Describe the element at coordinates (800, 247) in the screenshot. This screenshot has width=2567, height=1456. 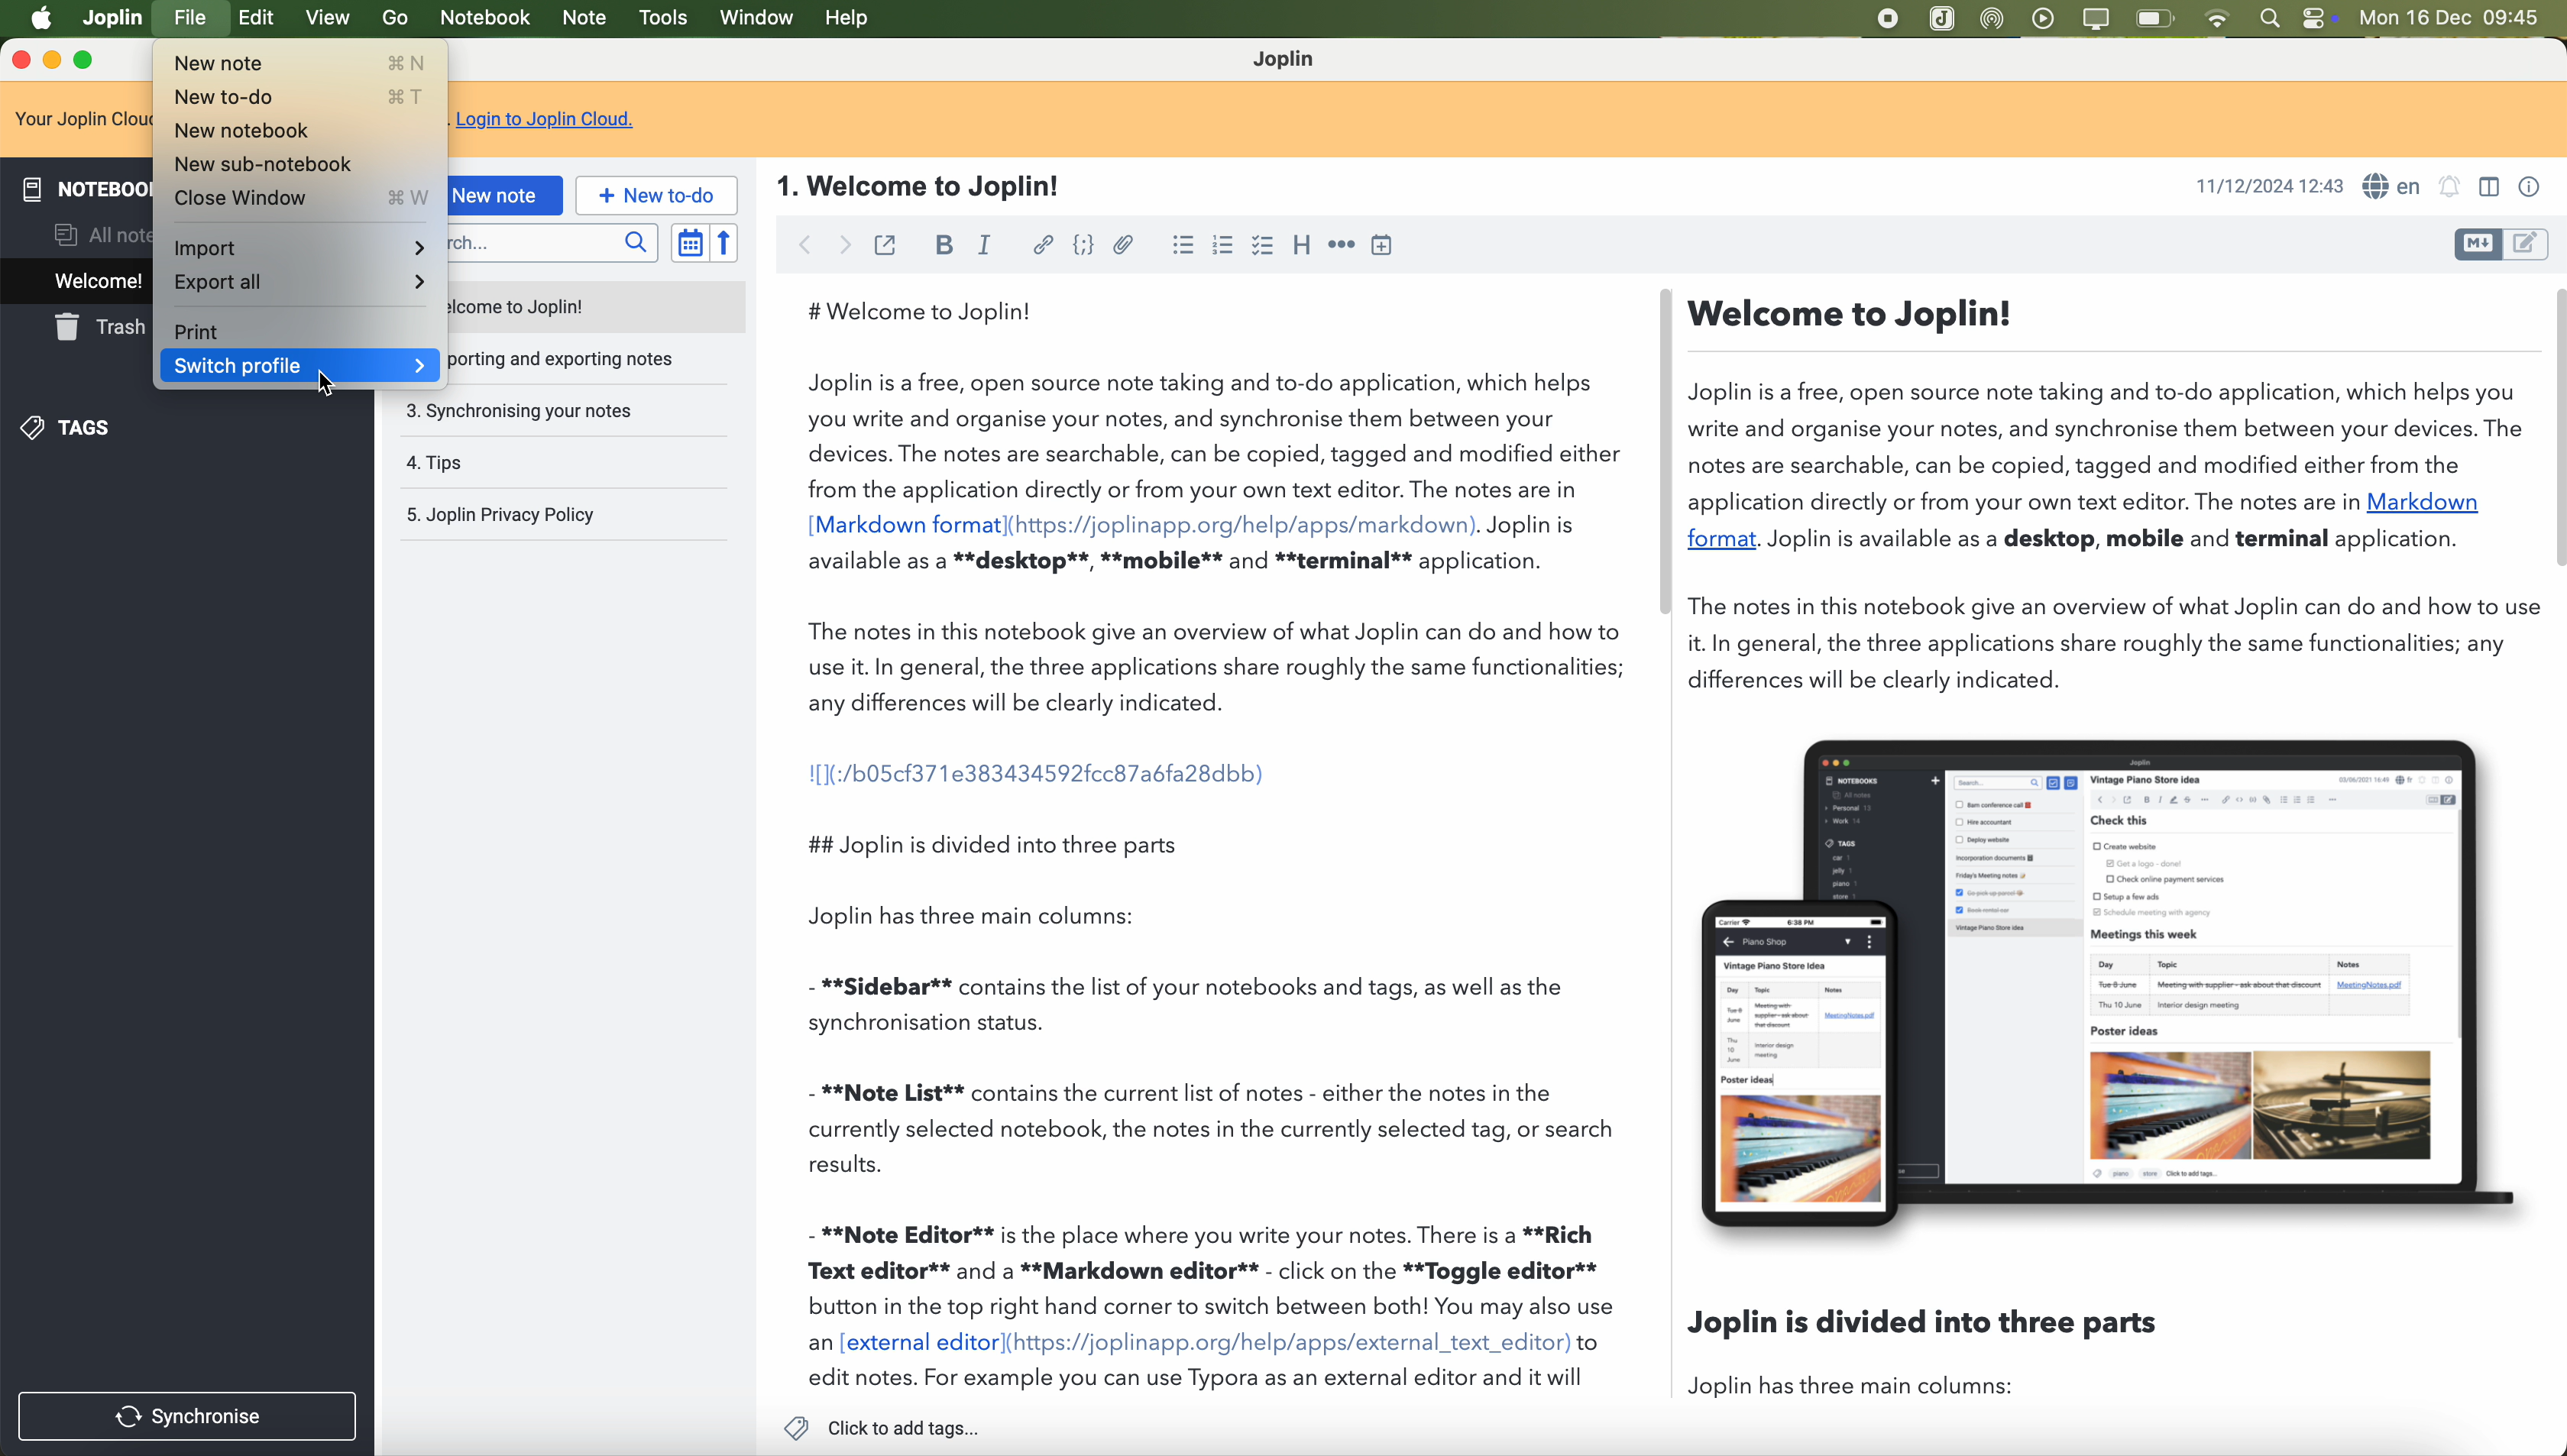
I see `back` at that location.